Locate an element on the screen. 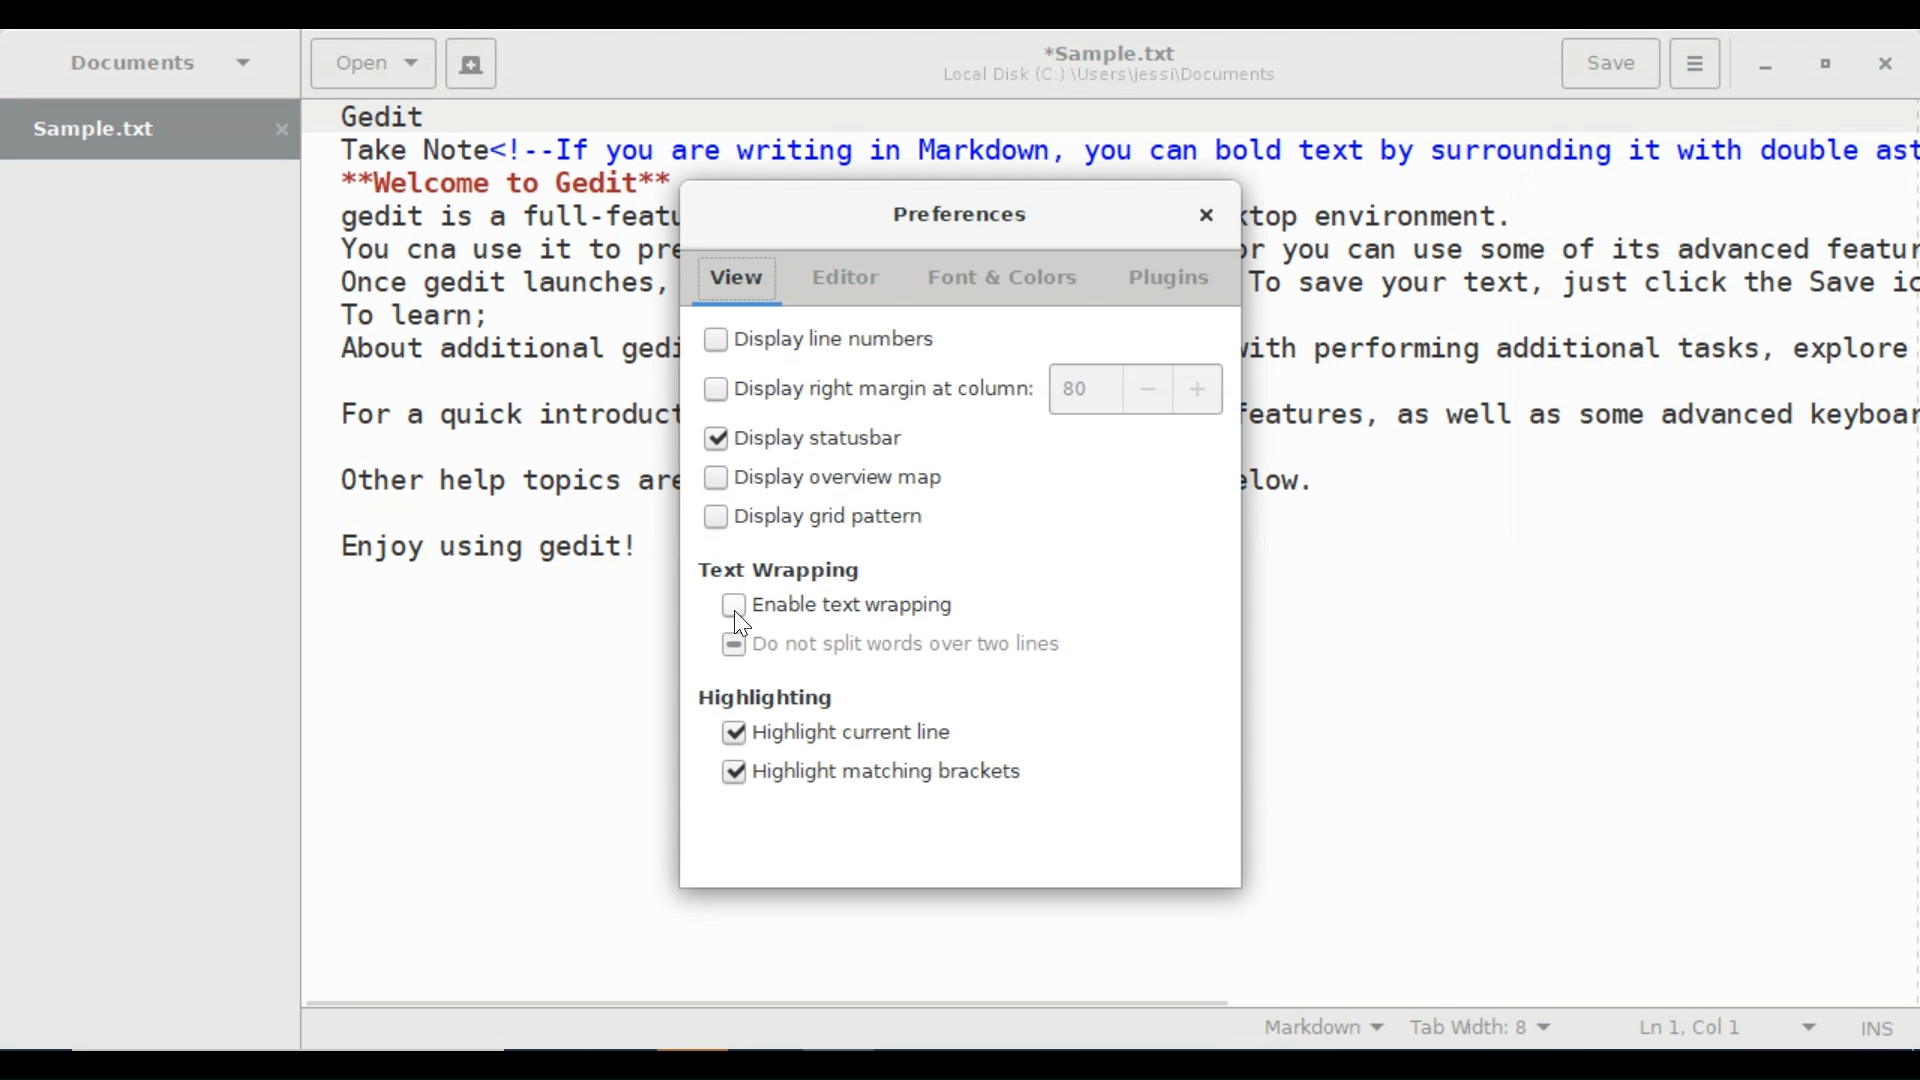 The height and width of the screenshot is (1080, 1920). Preferences is located at coordinates (959, 215).